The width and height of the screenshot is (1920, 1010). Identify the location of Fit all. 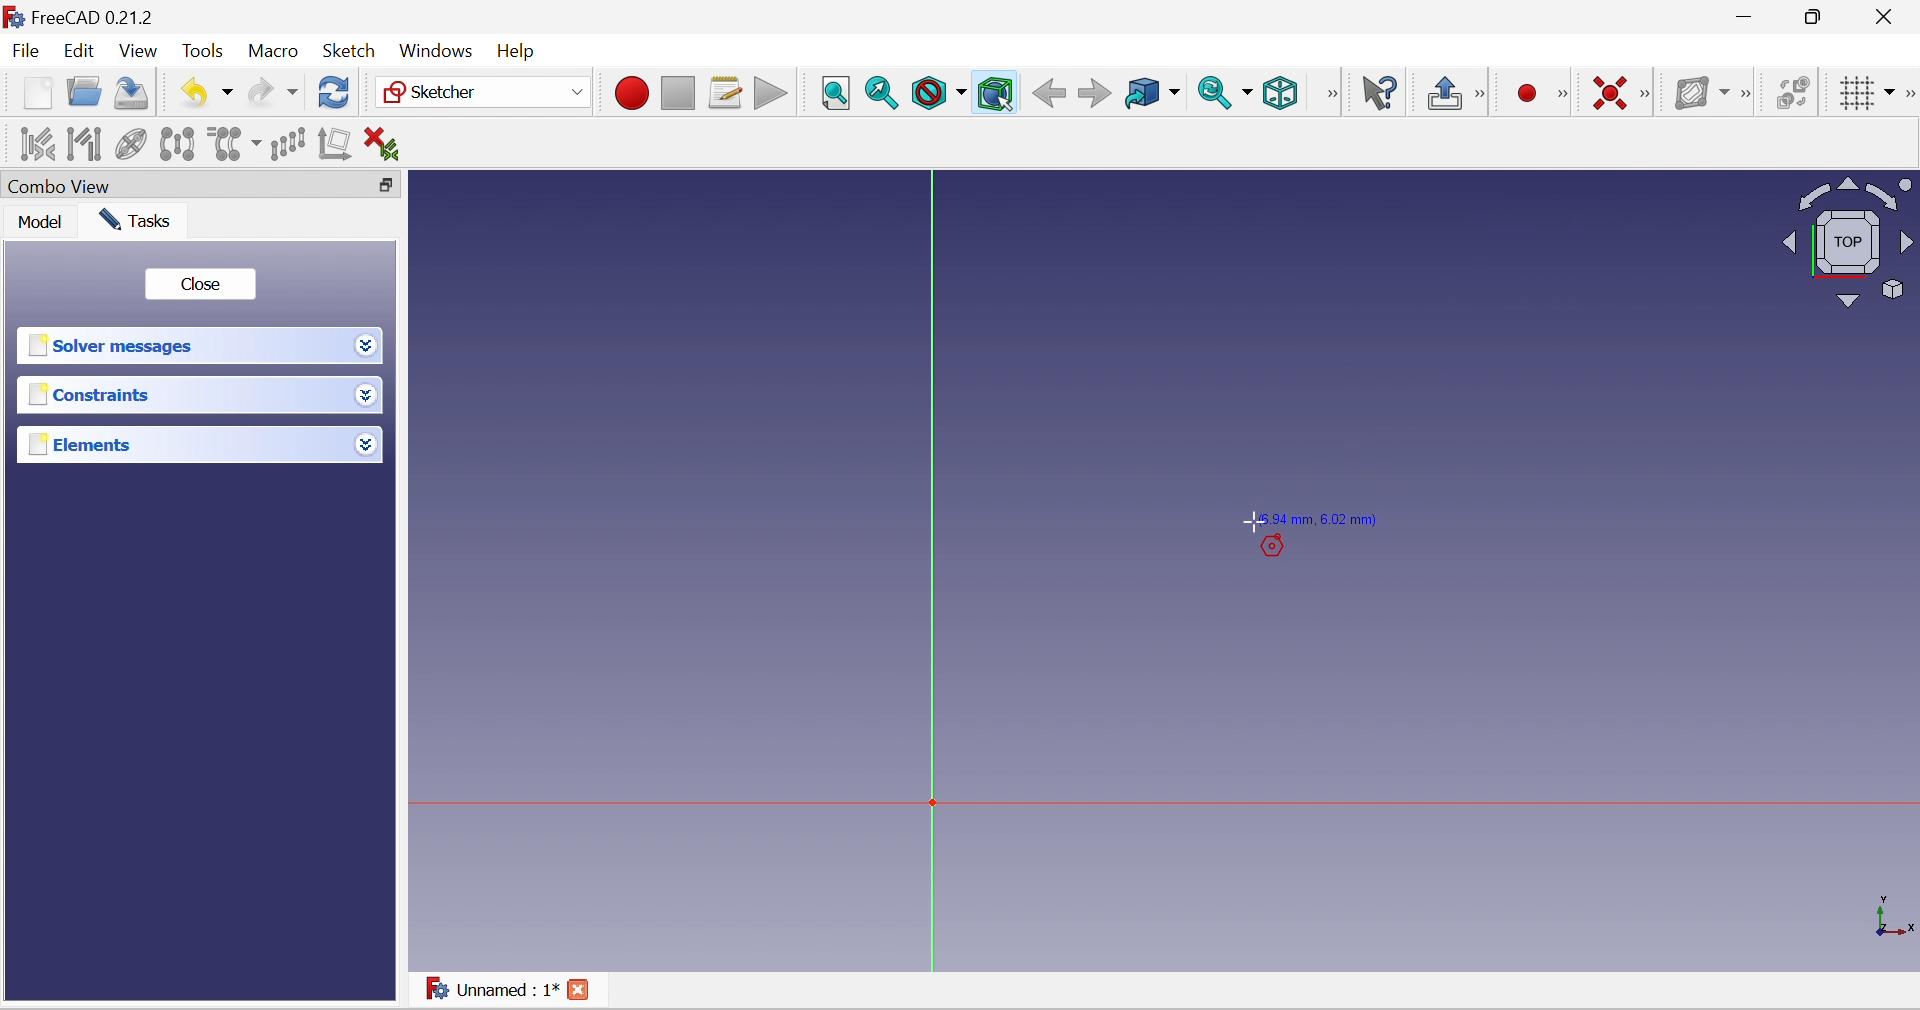
(837, 95).